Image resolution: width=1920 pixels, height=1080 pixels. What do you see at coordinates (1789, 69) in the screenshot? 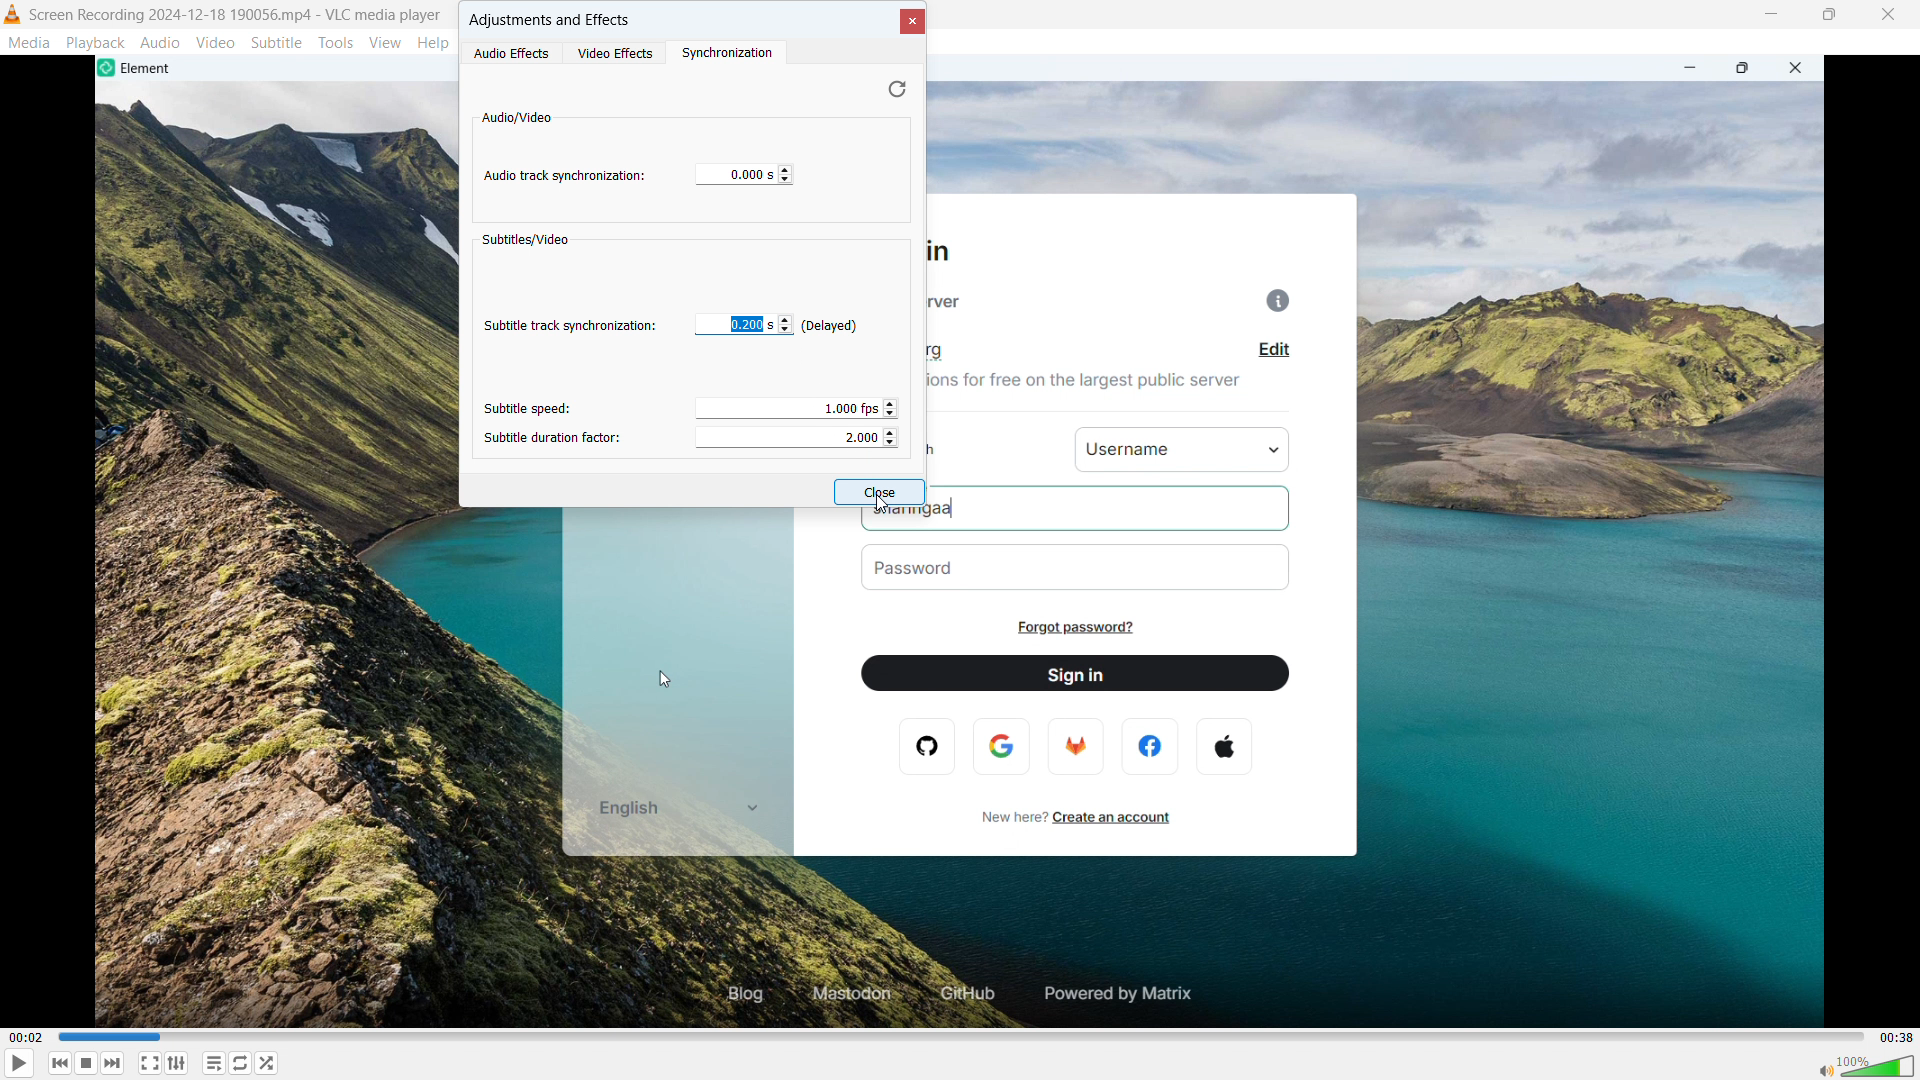
I see `close` at bounding box center [1789, 69].